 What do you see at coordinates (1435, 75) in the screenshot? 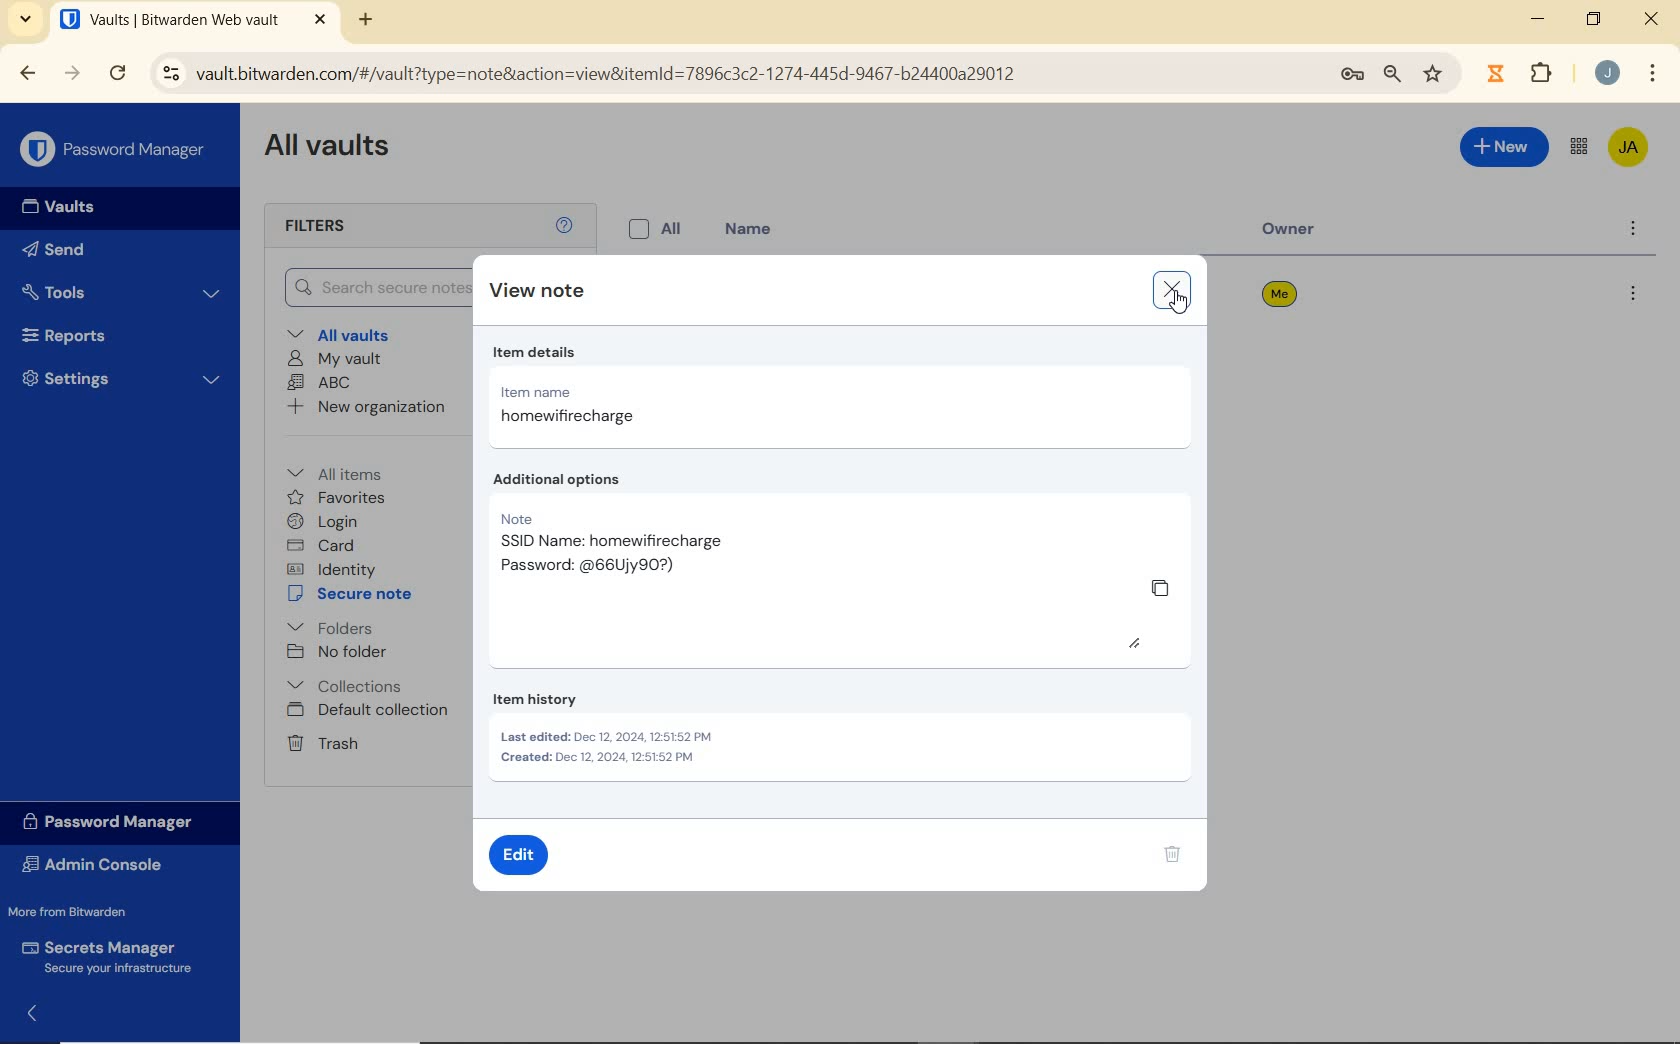
I see `bookmark` at bounding box center [1435, 75].